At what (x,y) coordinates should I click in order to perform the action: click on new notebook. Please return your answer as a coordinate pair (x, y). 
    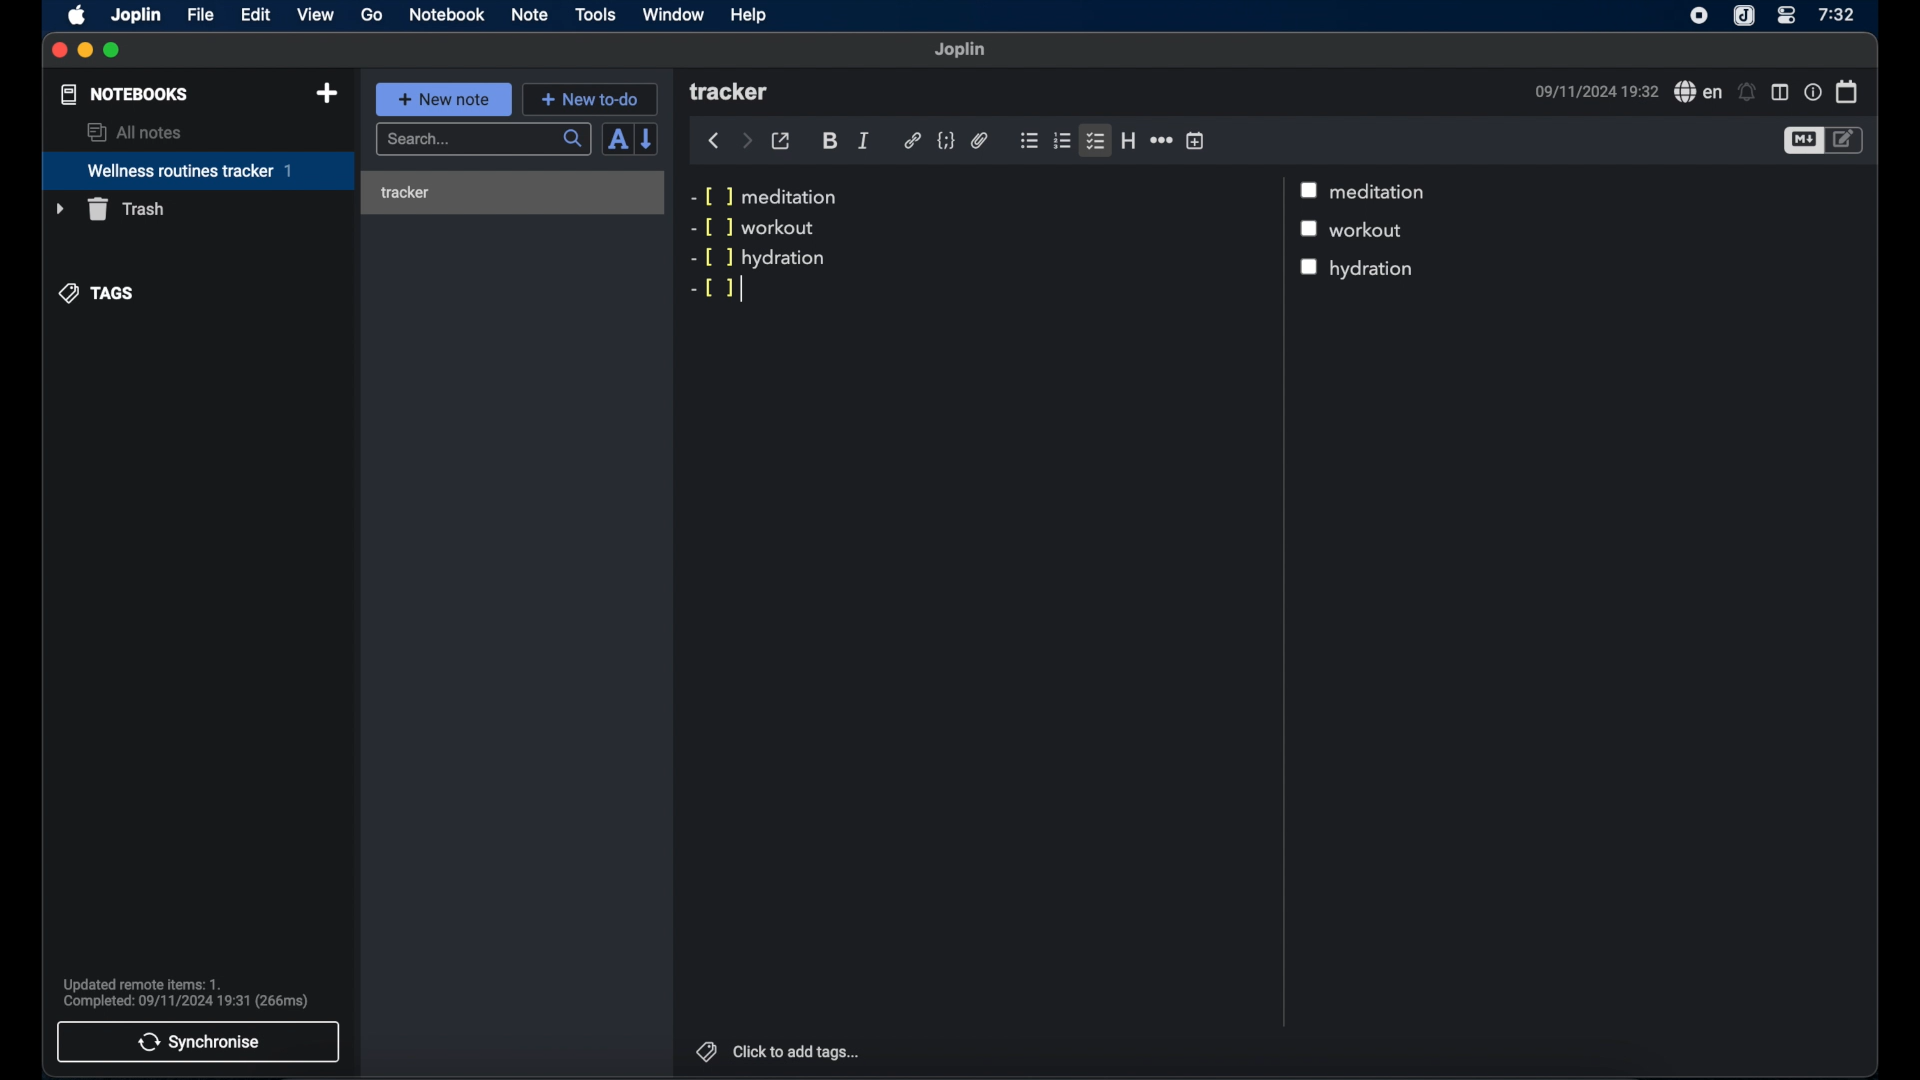
    Looking at the image, I should click on (329, 94).